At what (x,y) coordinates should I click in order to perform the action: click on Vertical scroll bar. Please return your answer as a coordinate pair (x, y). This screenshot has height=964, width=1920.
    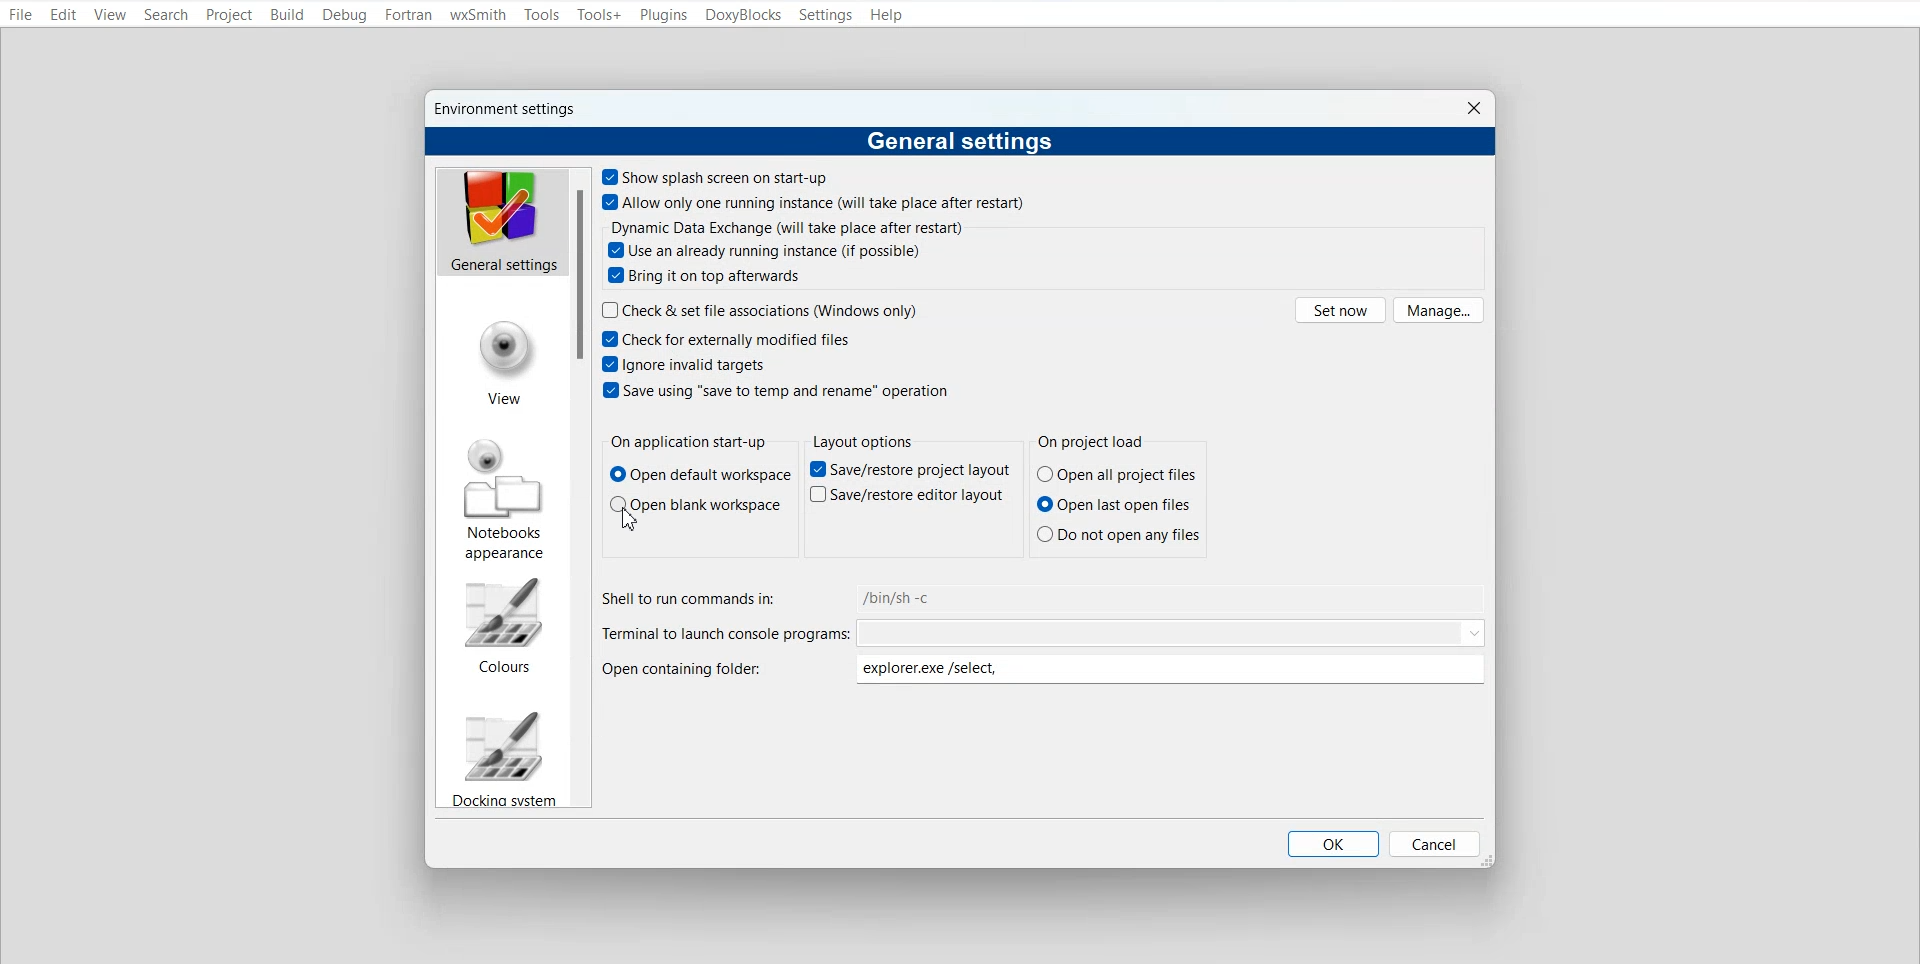
    Looking at the image, I should click on (580, 488).